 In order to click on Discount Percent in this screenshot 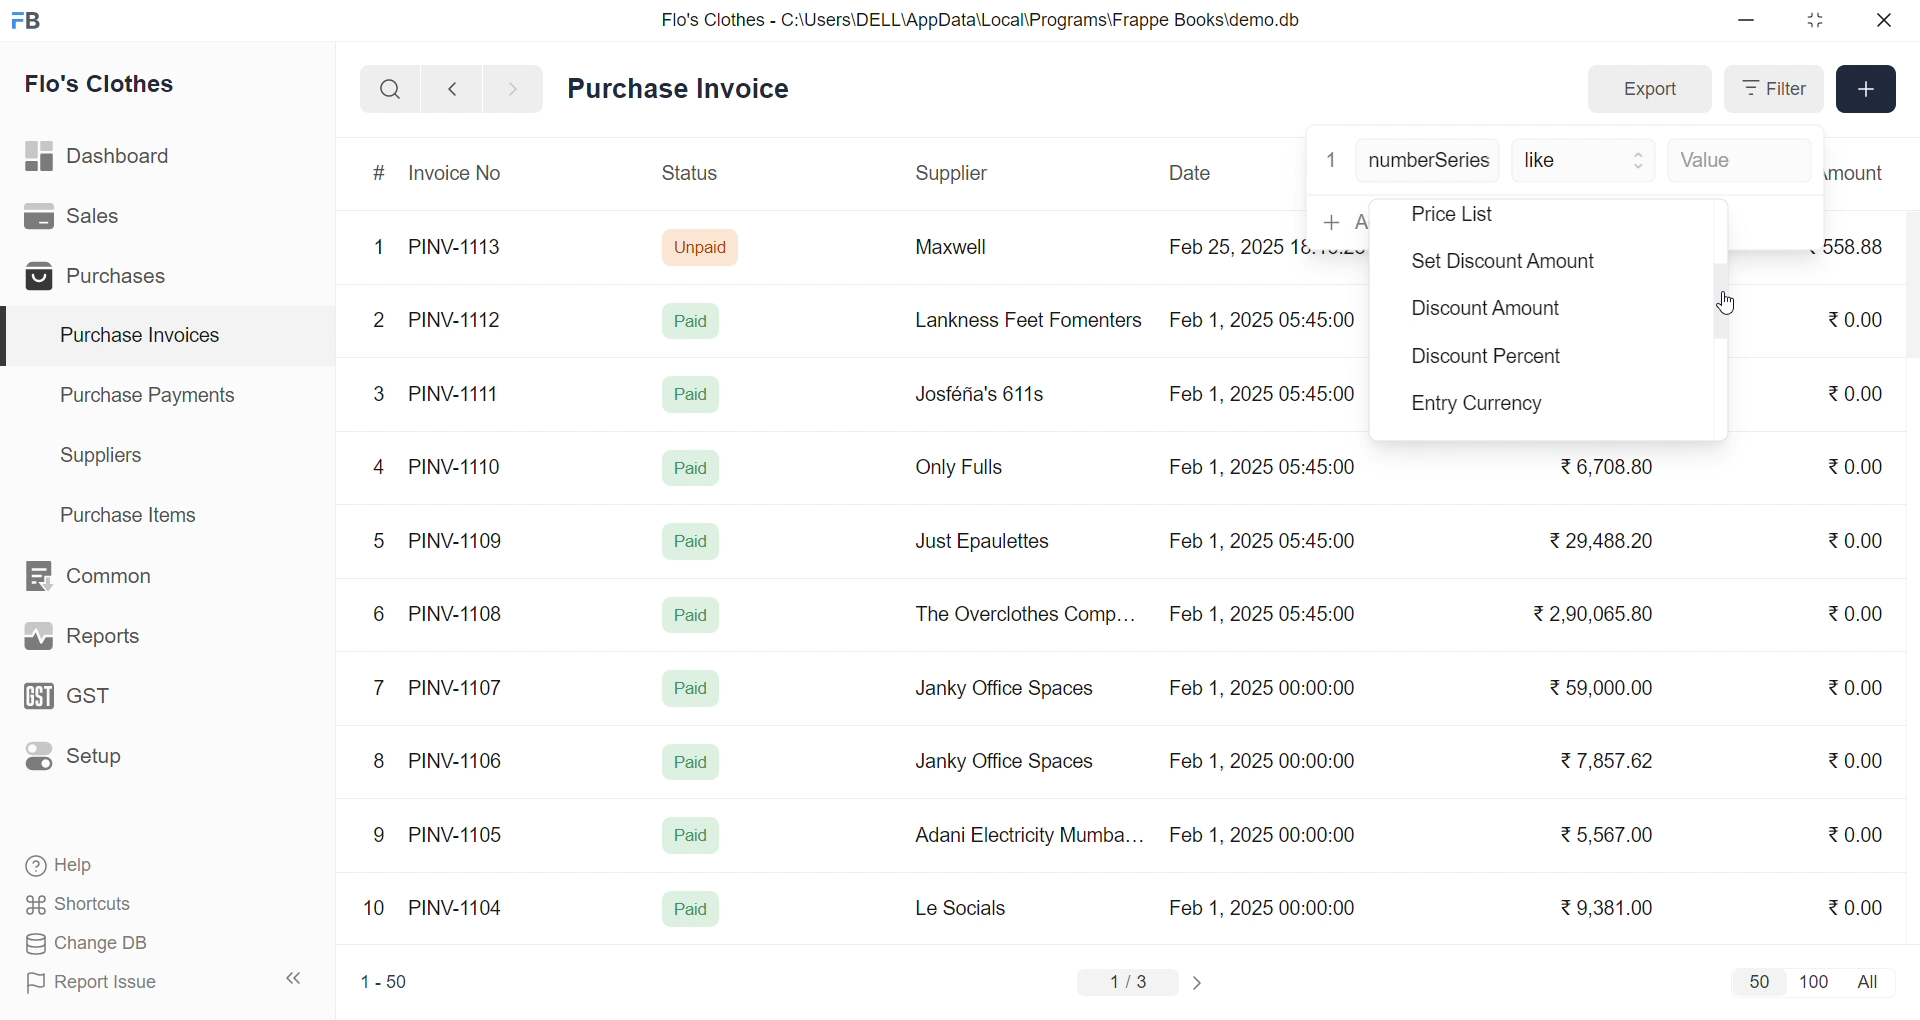, I will do `click(1488, 360)`.